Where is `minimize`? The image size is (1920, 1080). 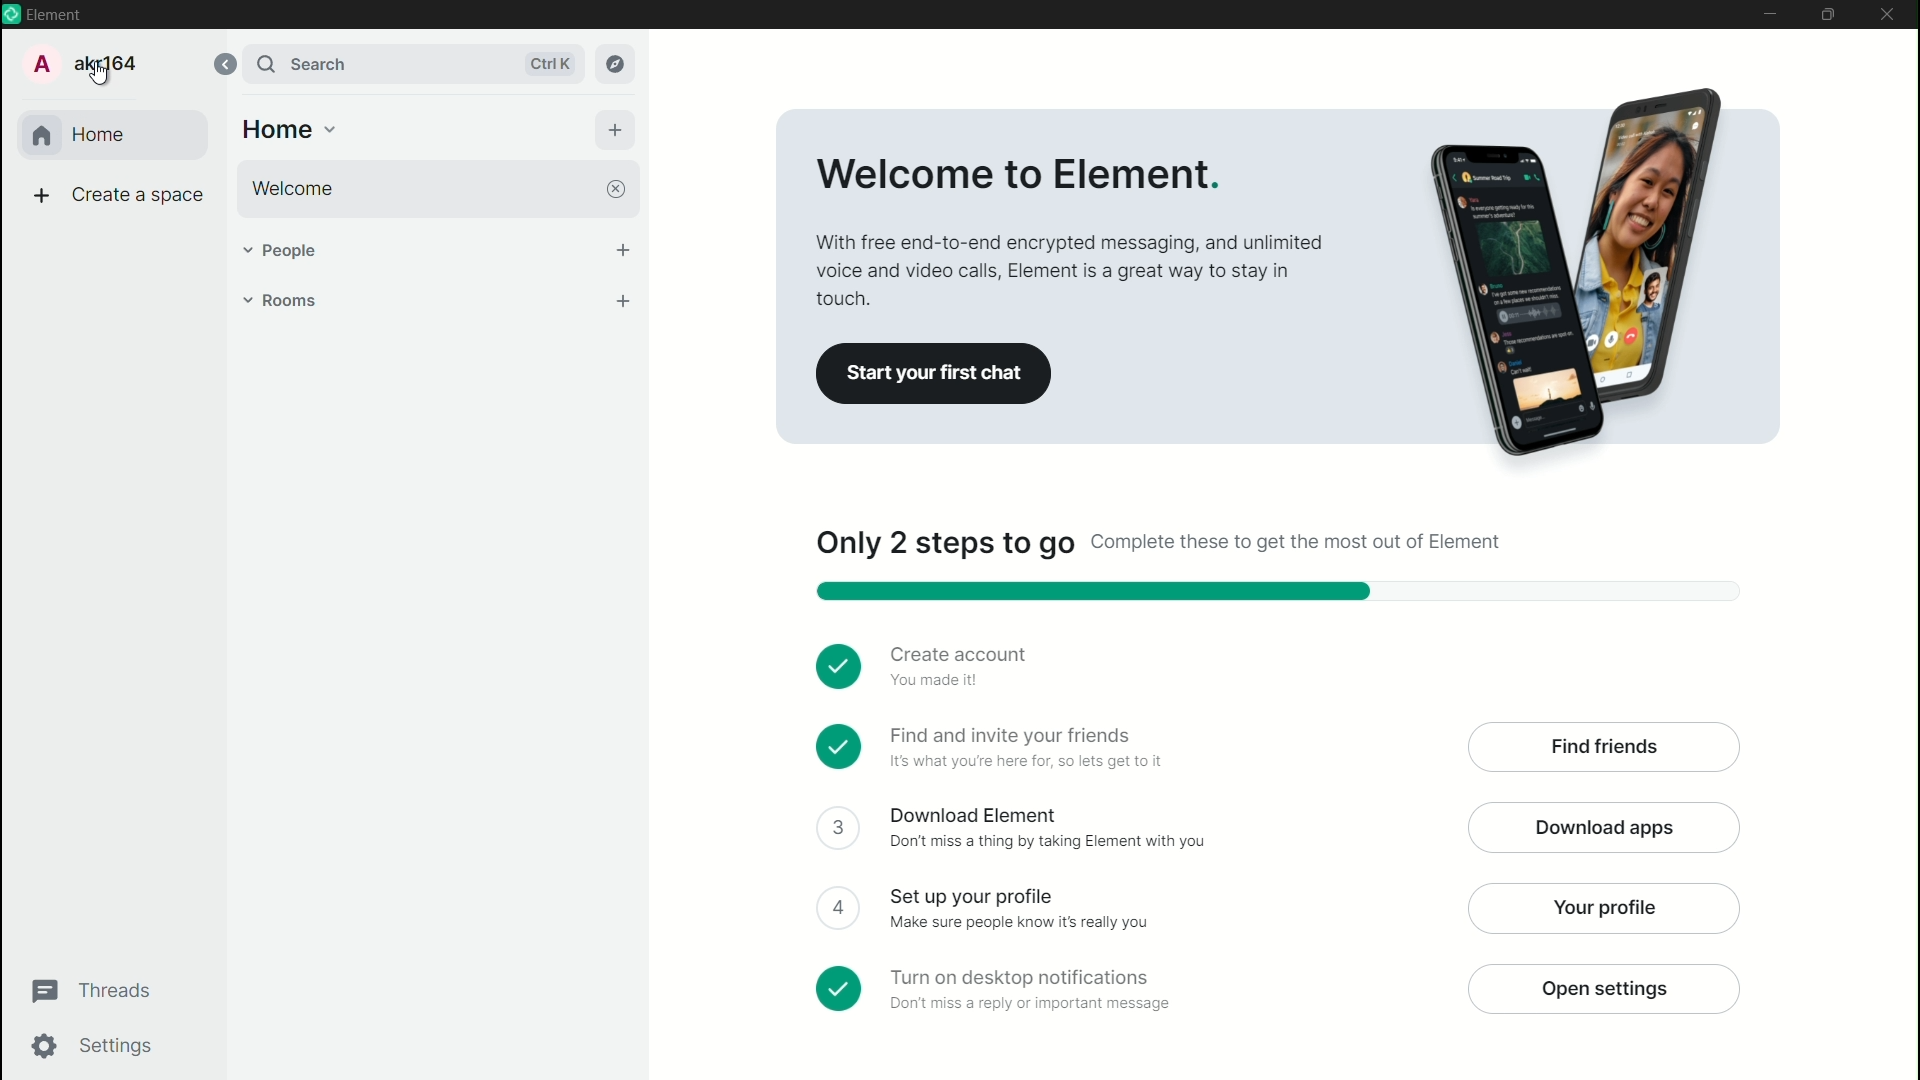 minimize is located at coordinates (1767, 15).